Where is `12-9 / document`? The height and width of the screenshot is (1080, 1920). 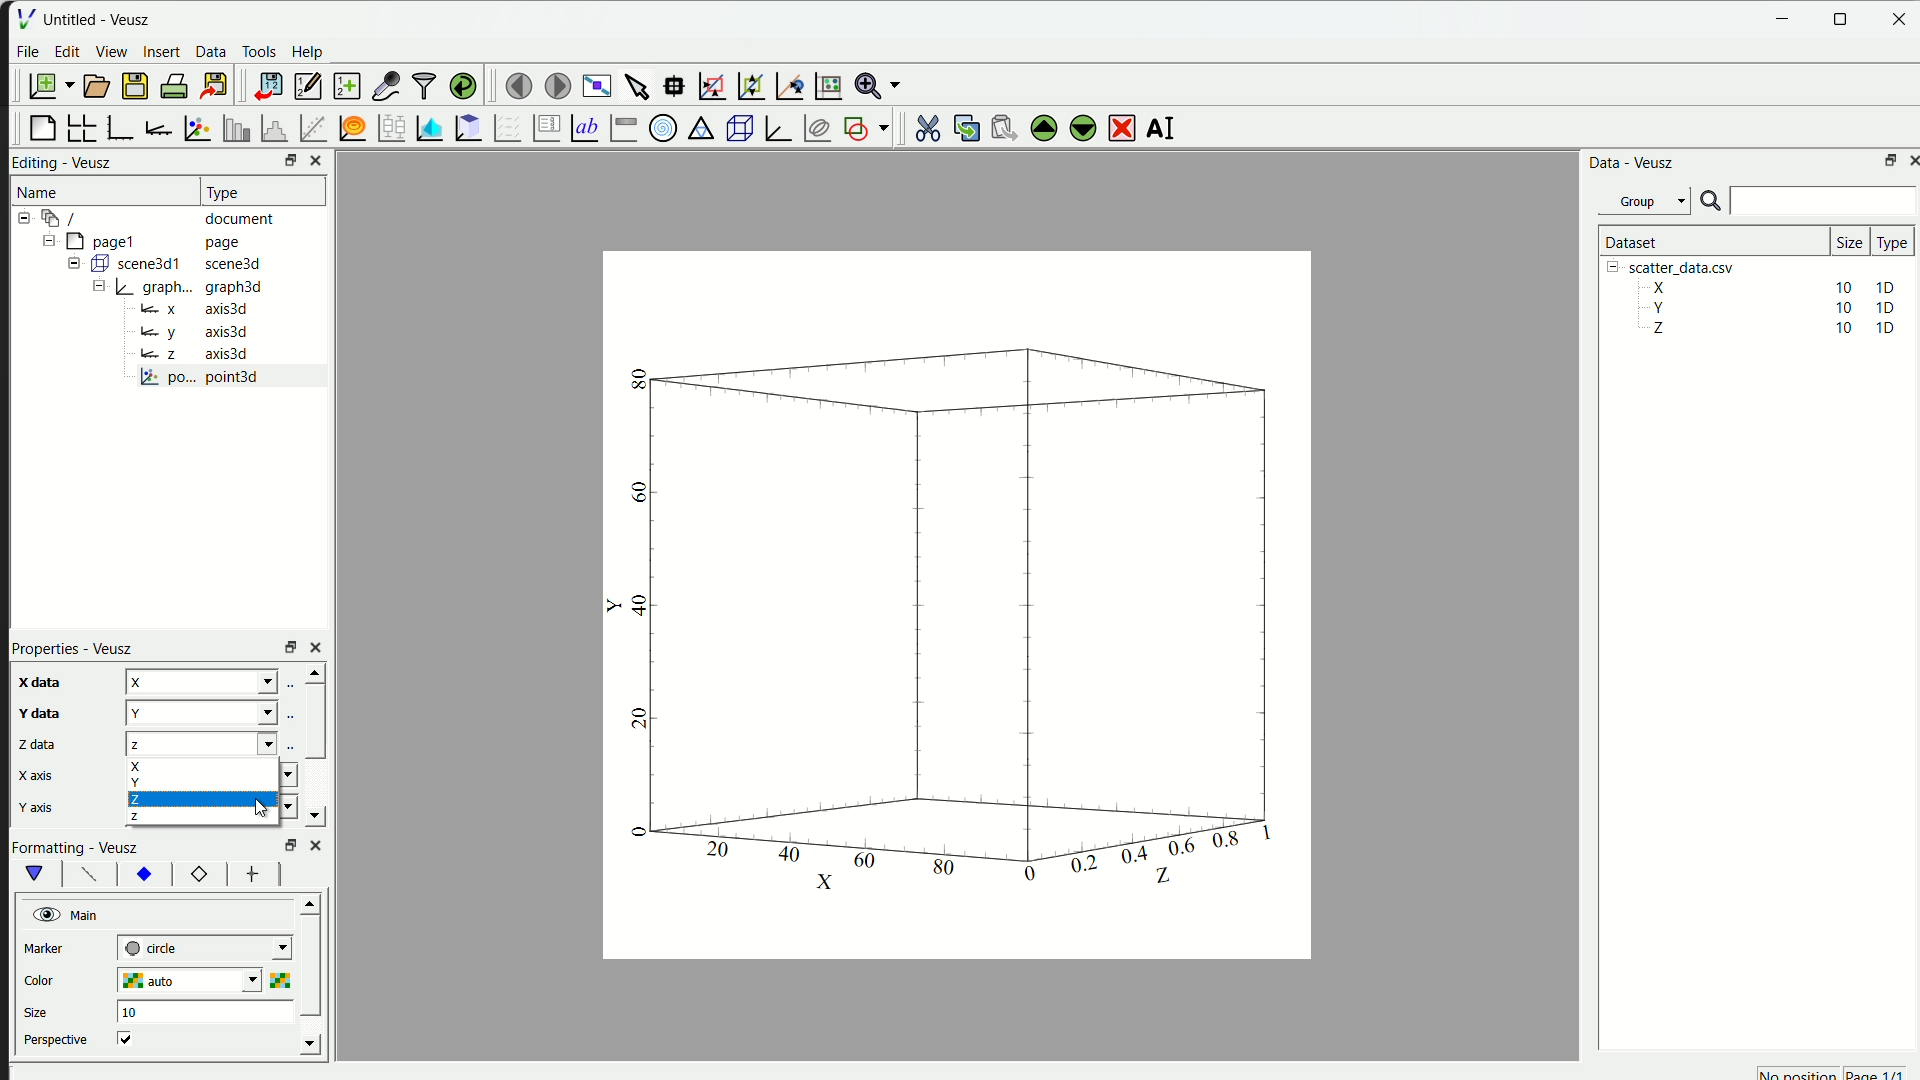
12-9 / document is located at coordinates (144, 218).